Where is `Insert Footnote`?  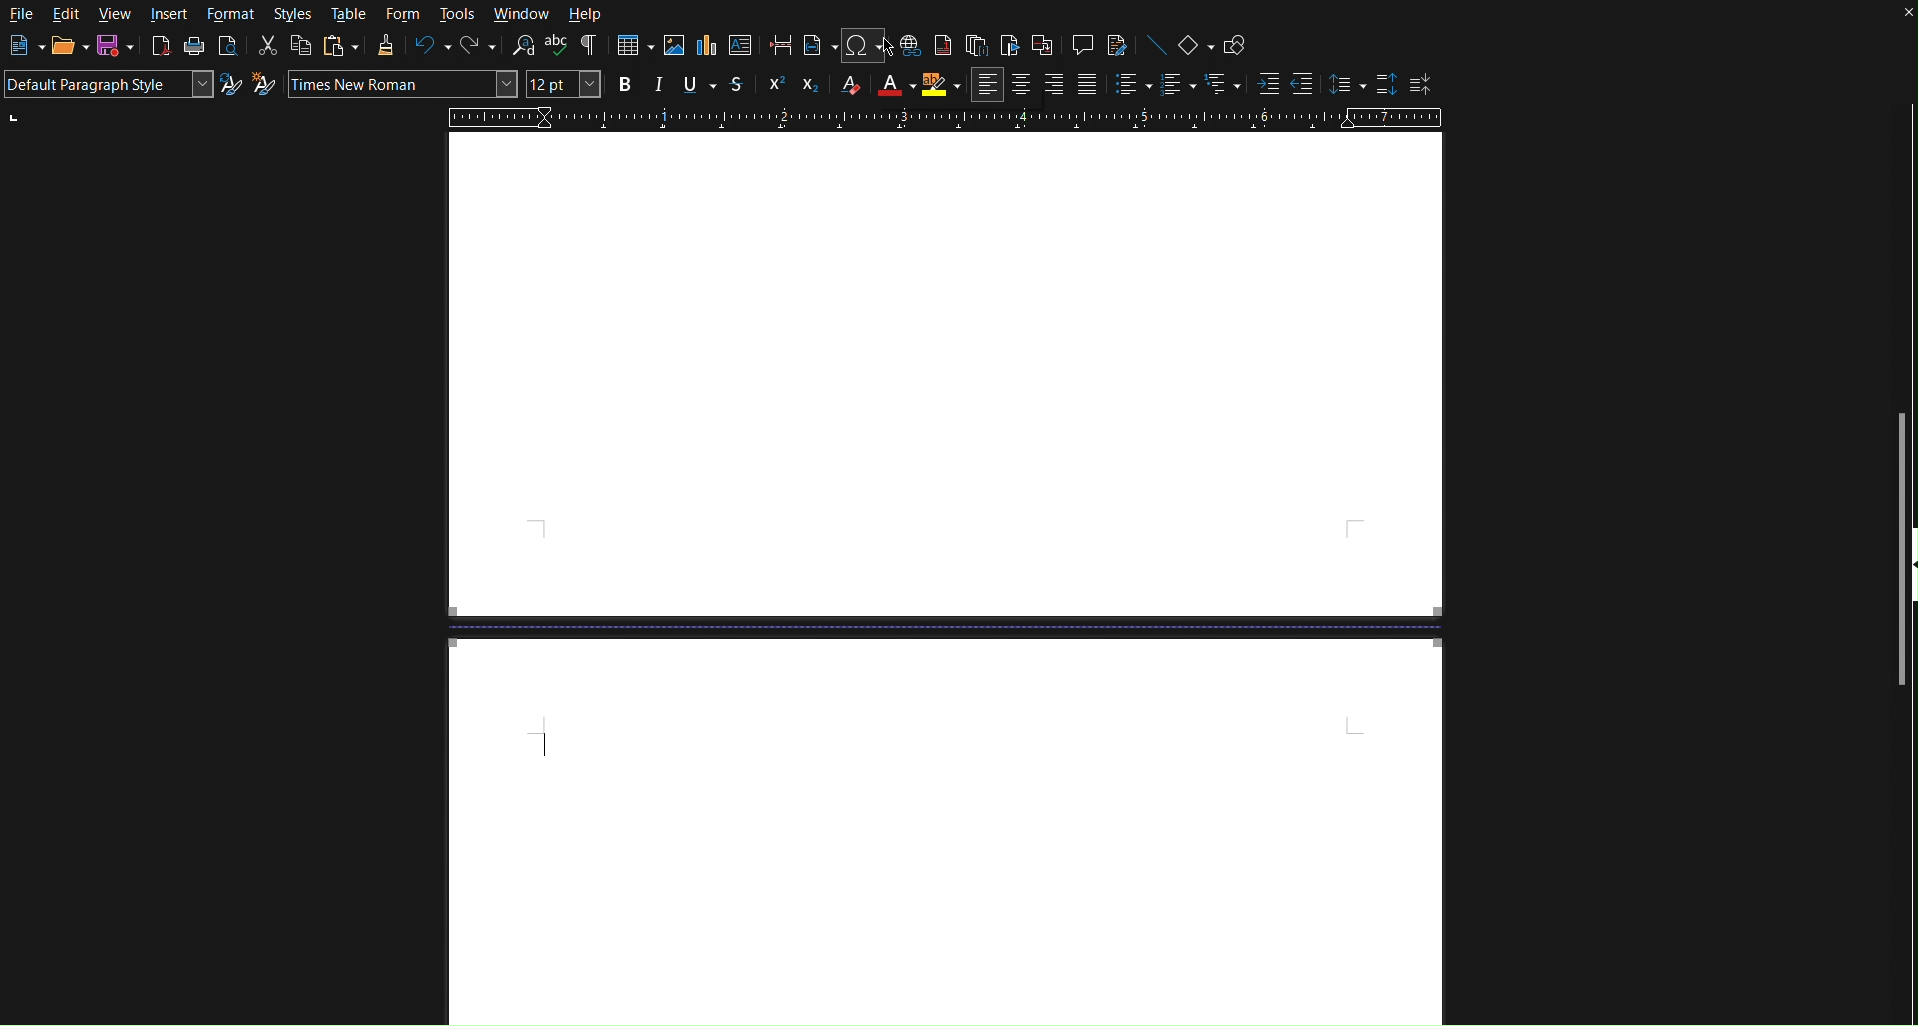
Insert Footnote is located at coordinates (943, 46).